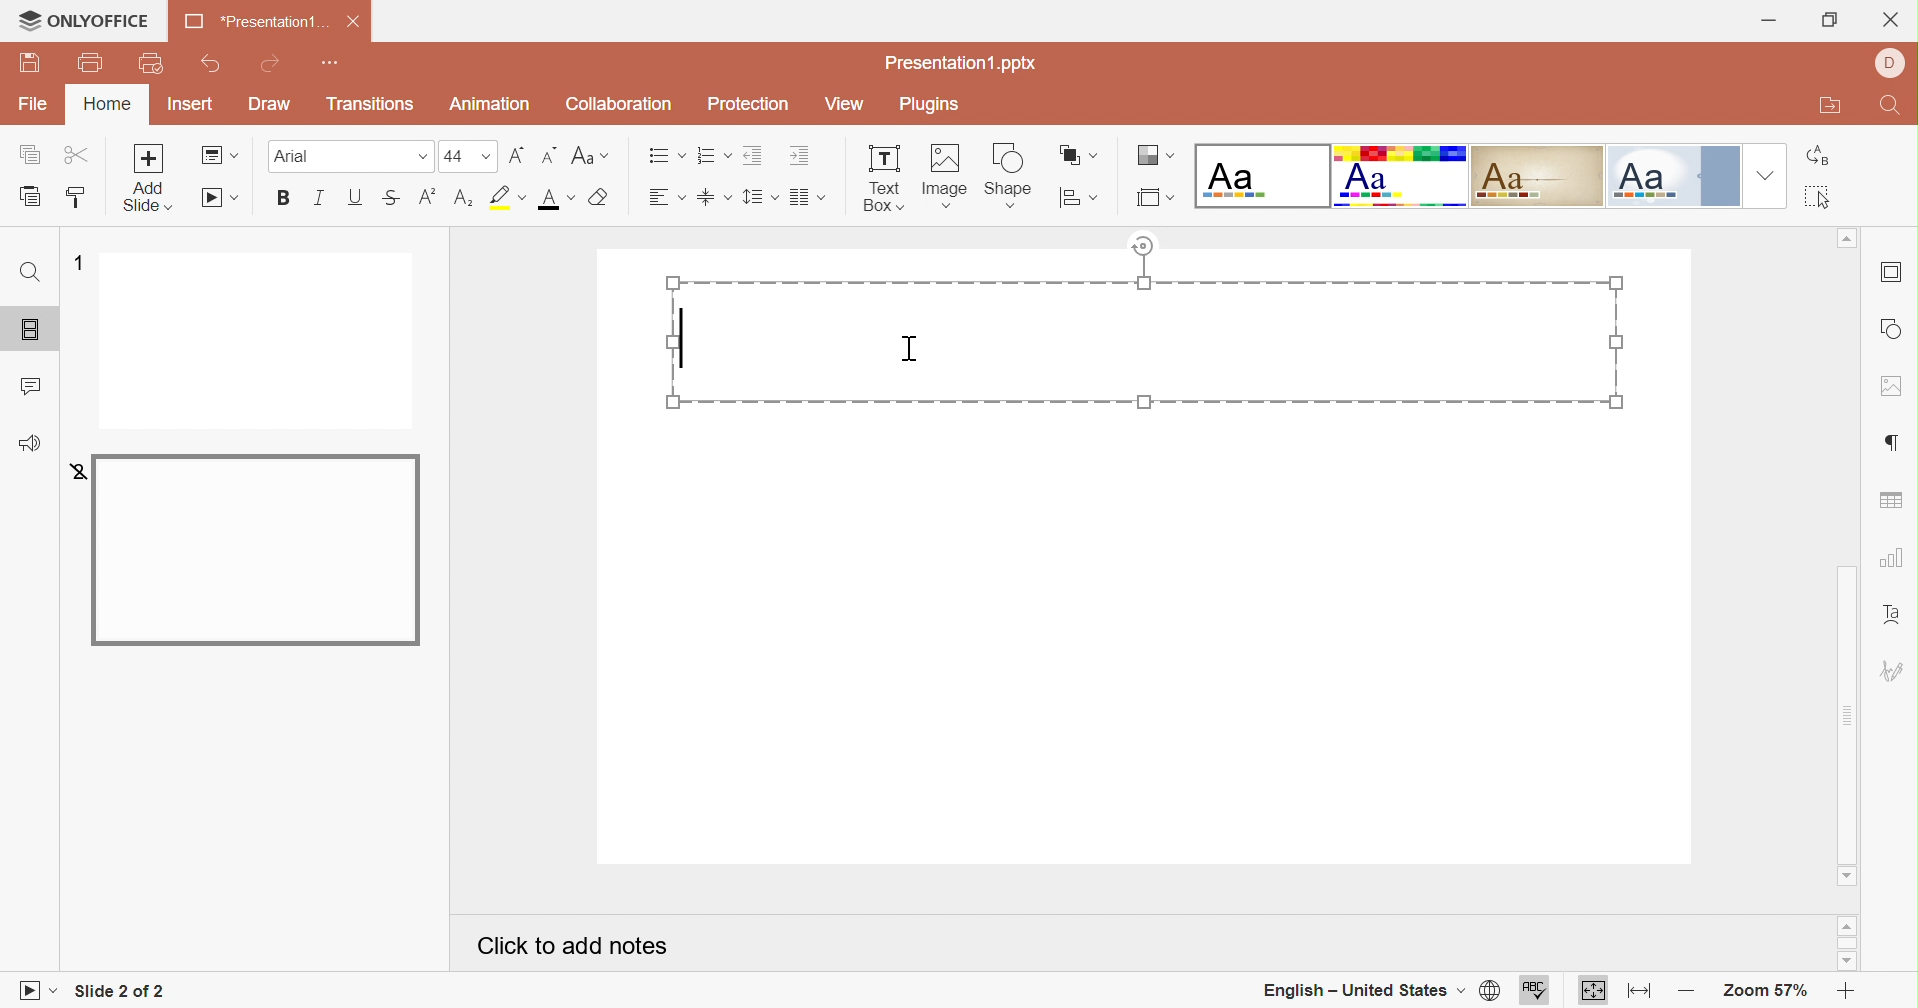 This screenshot has width=1918, height=1008. What do you see at coordinates (1845, 235) in the screenshot?
I see `Scroll up` at bounding box center [1845, 235].